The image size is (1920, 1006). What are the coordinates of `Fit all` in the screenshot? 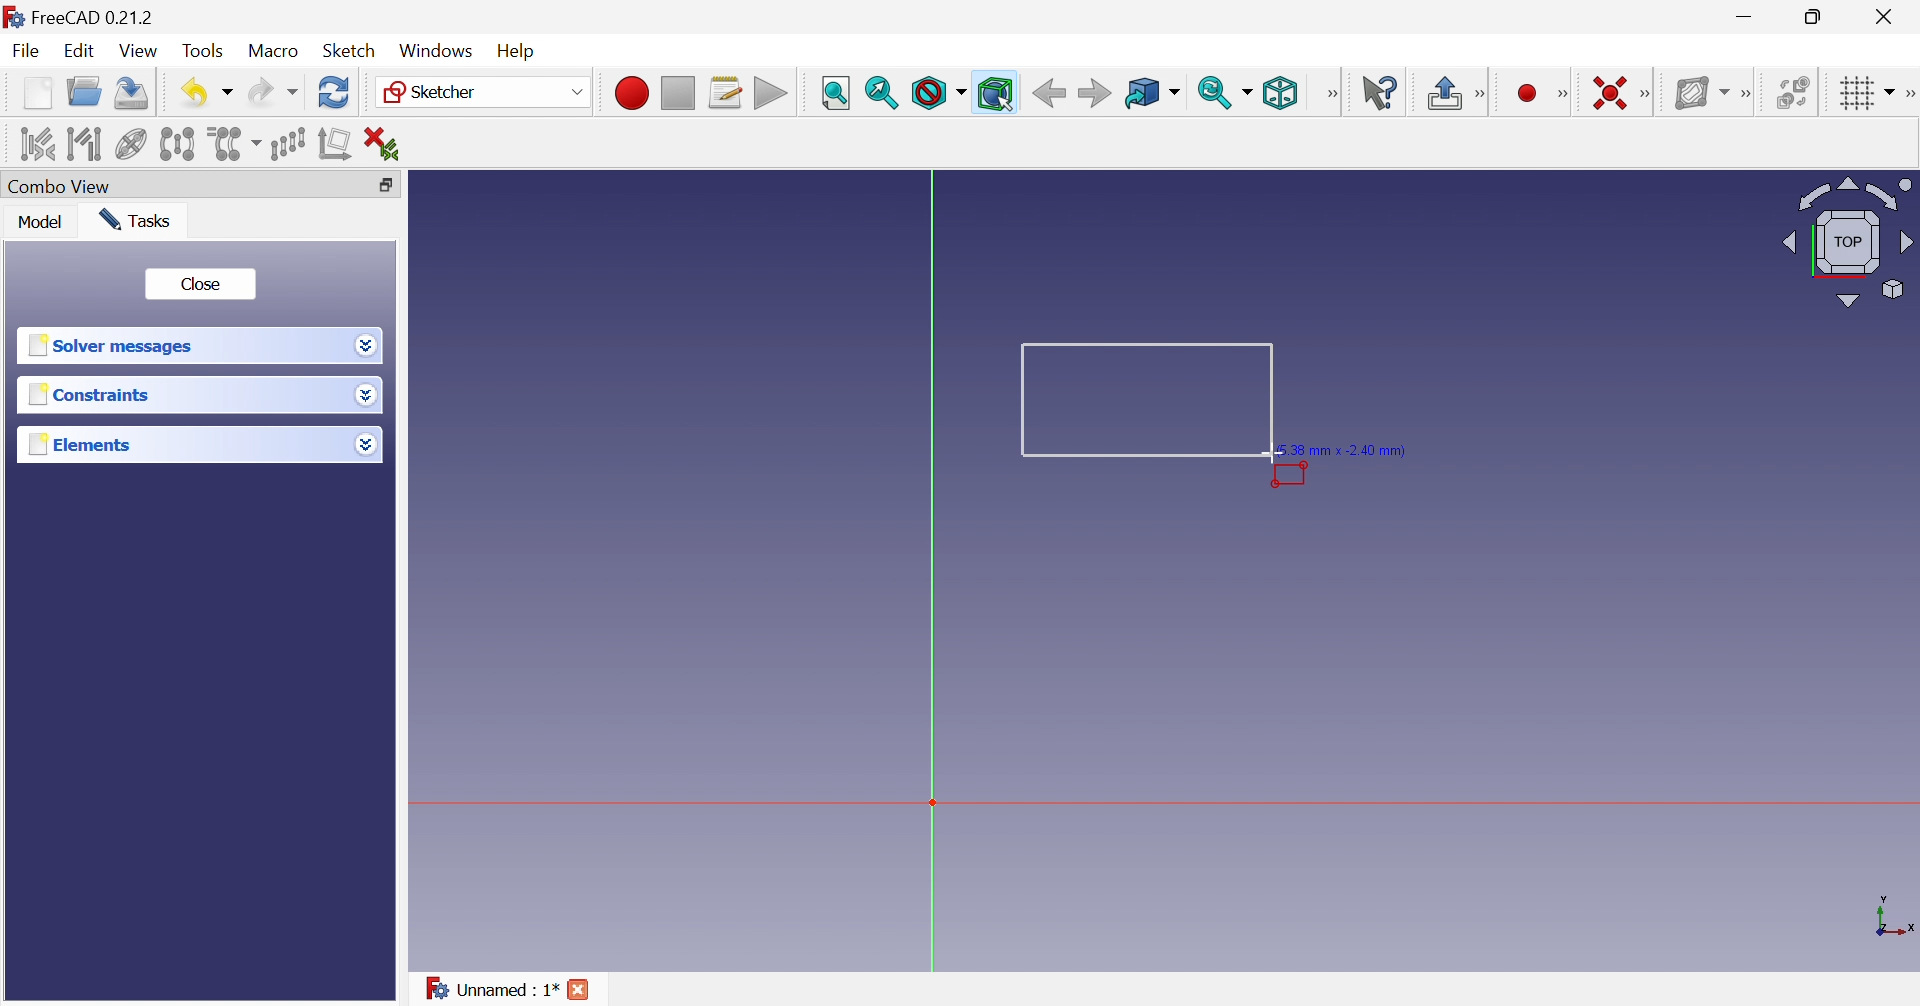 It's located at (836, 93).